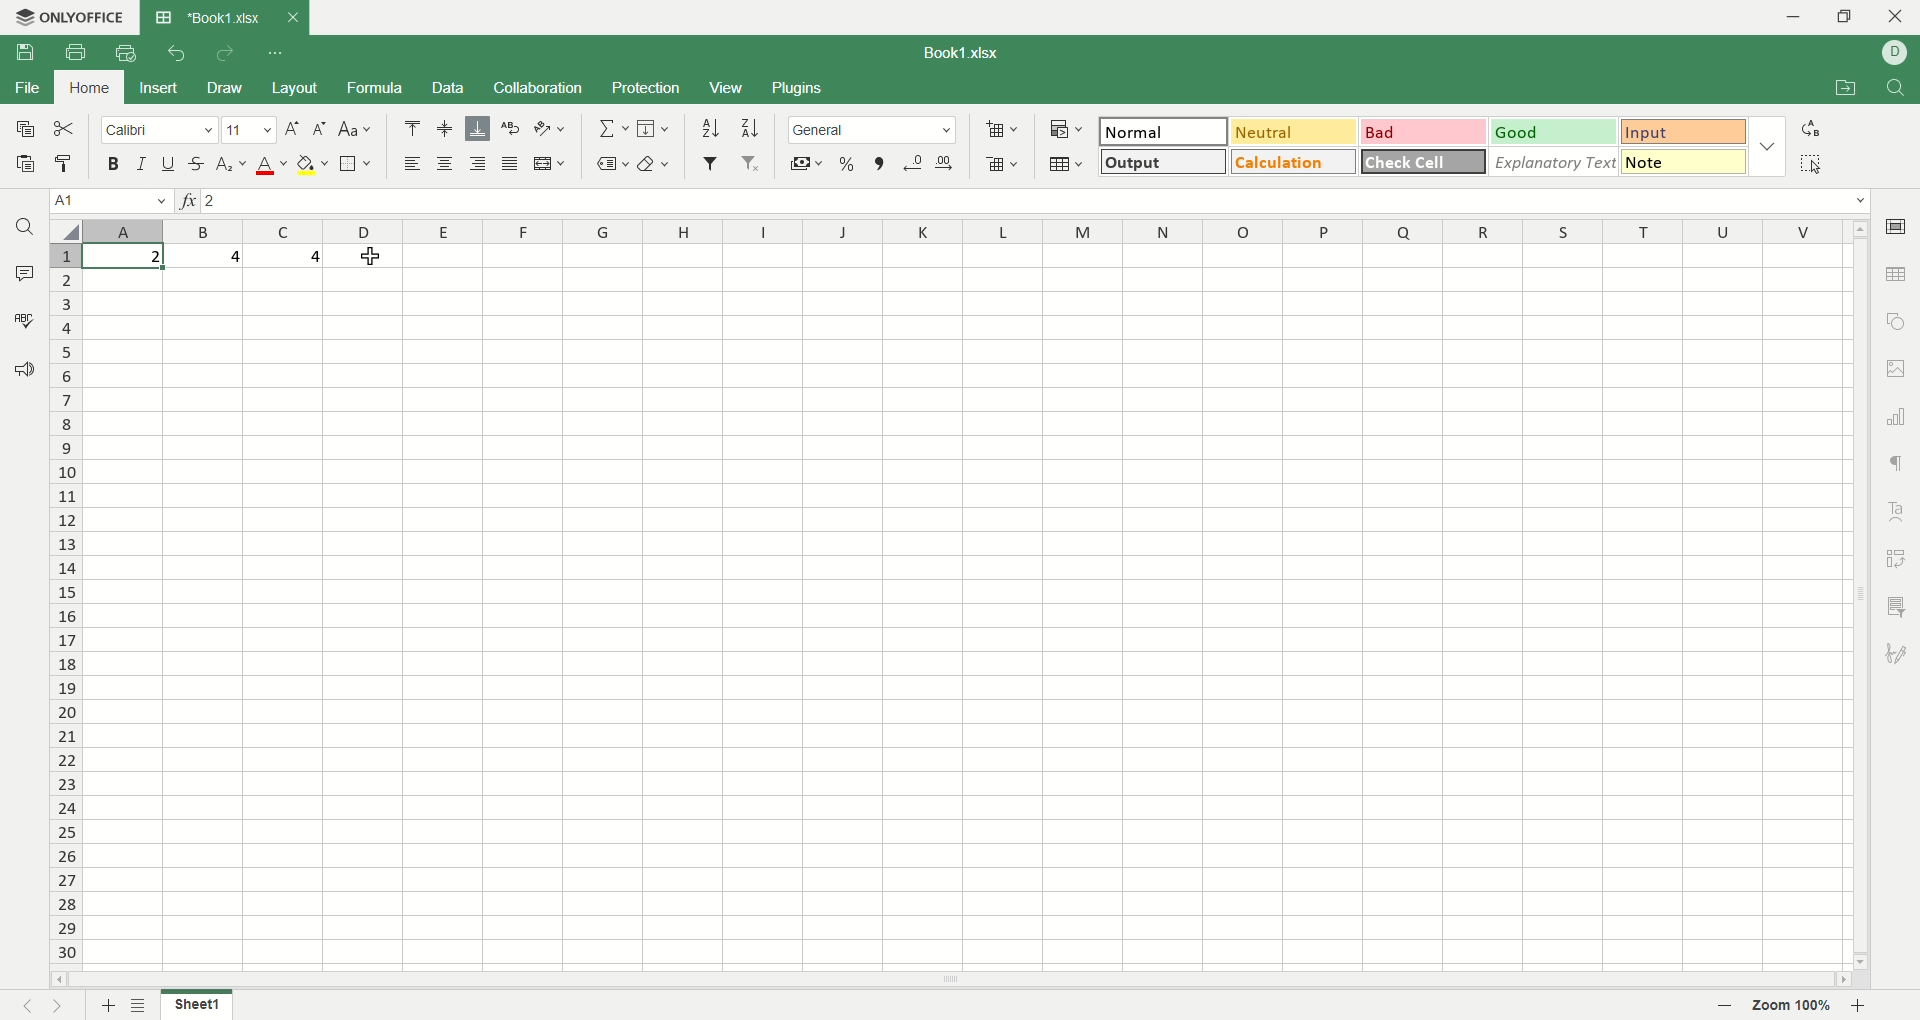 This screenshot has height=1020, width=1920. Describe the element at coordinates (154, 89) in the screenshot. I see `insert` at that location.